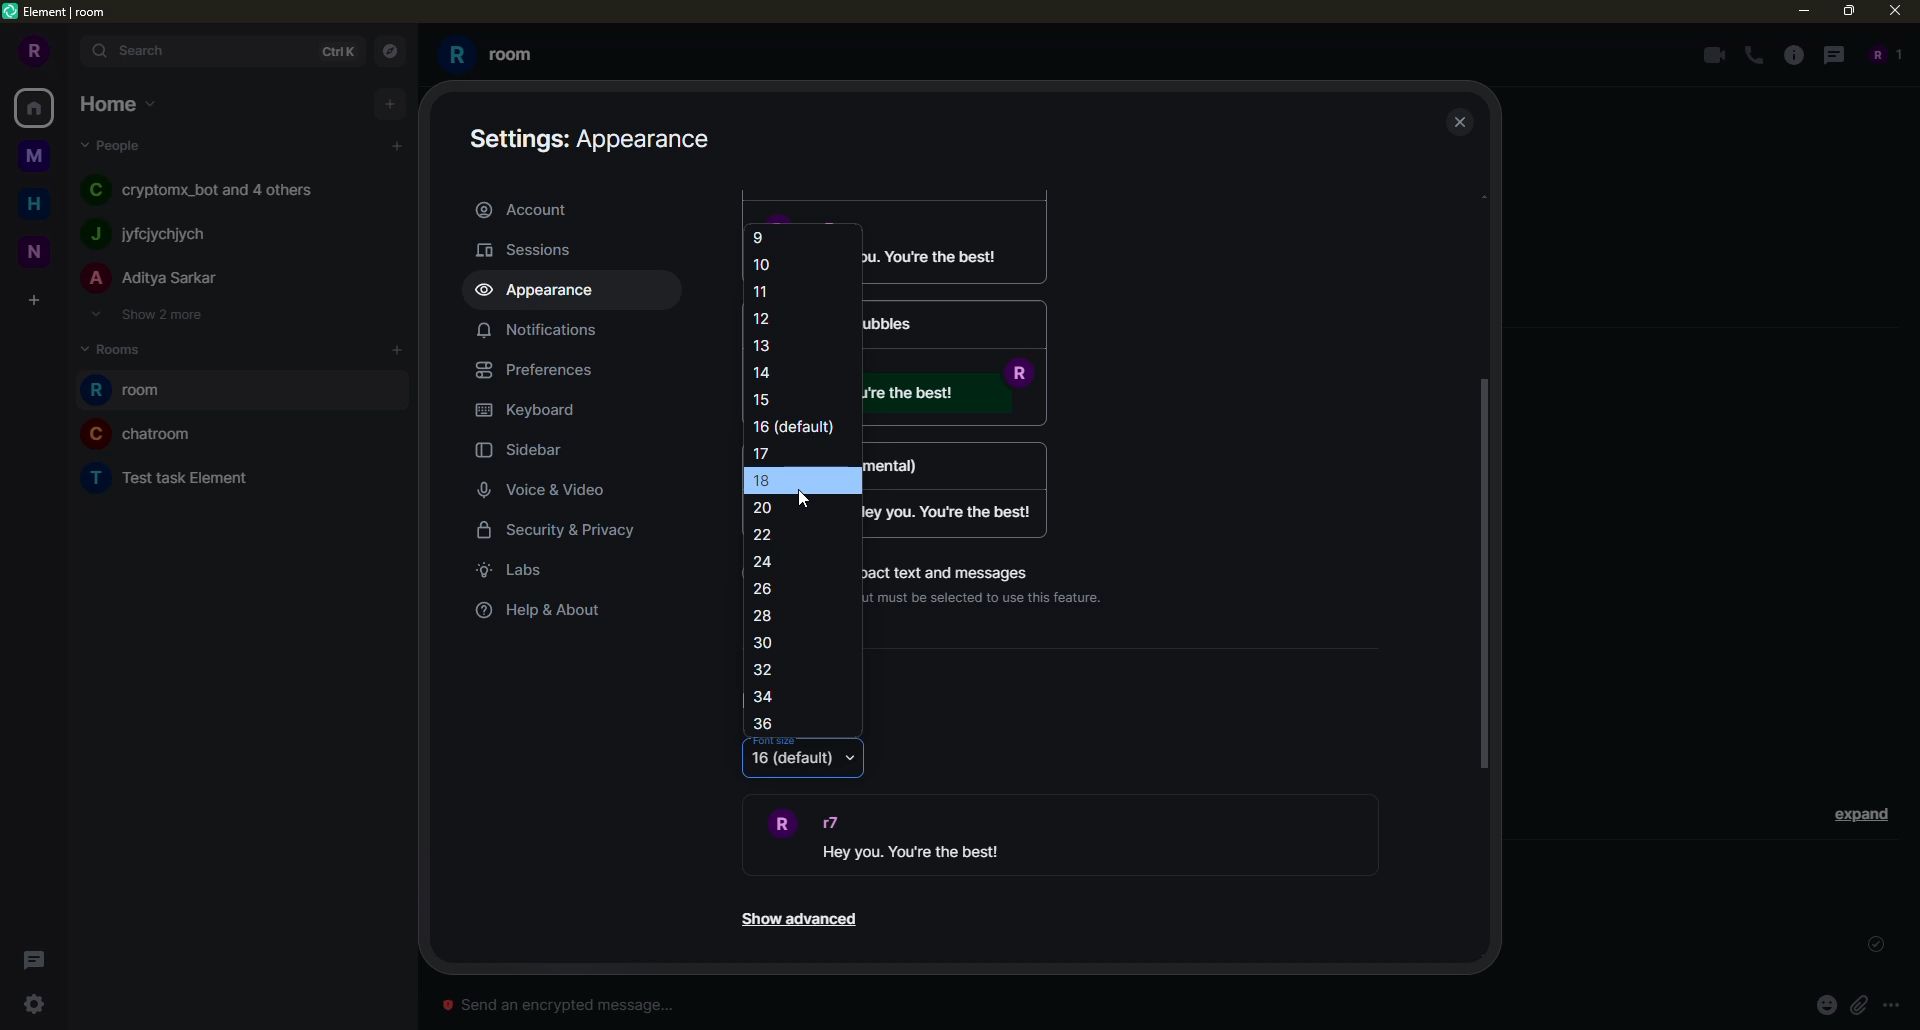 This screenshot has width=1920, height=1030. Describe the element at coordinates (775, 740) in the screenshot. I see `font size` at that location.